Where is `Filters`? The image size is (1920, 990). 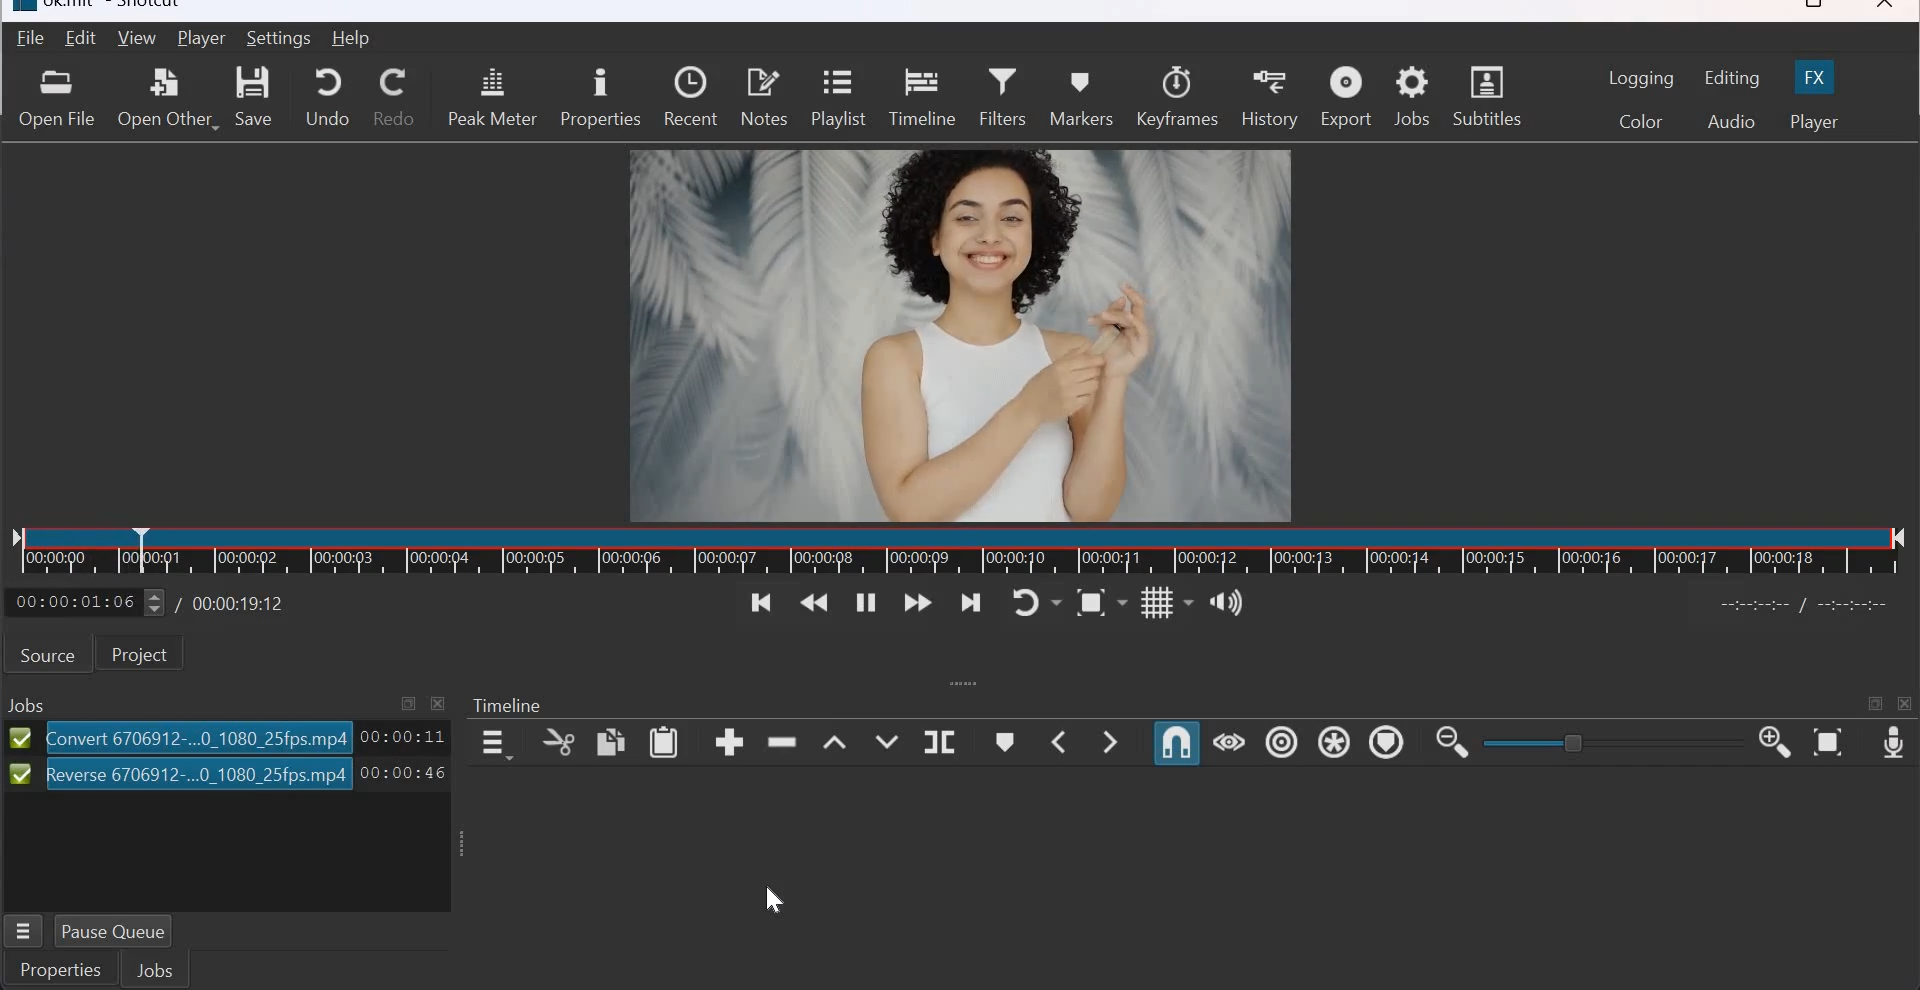 Filters is located at coordinates (1002, 97).